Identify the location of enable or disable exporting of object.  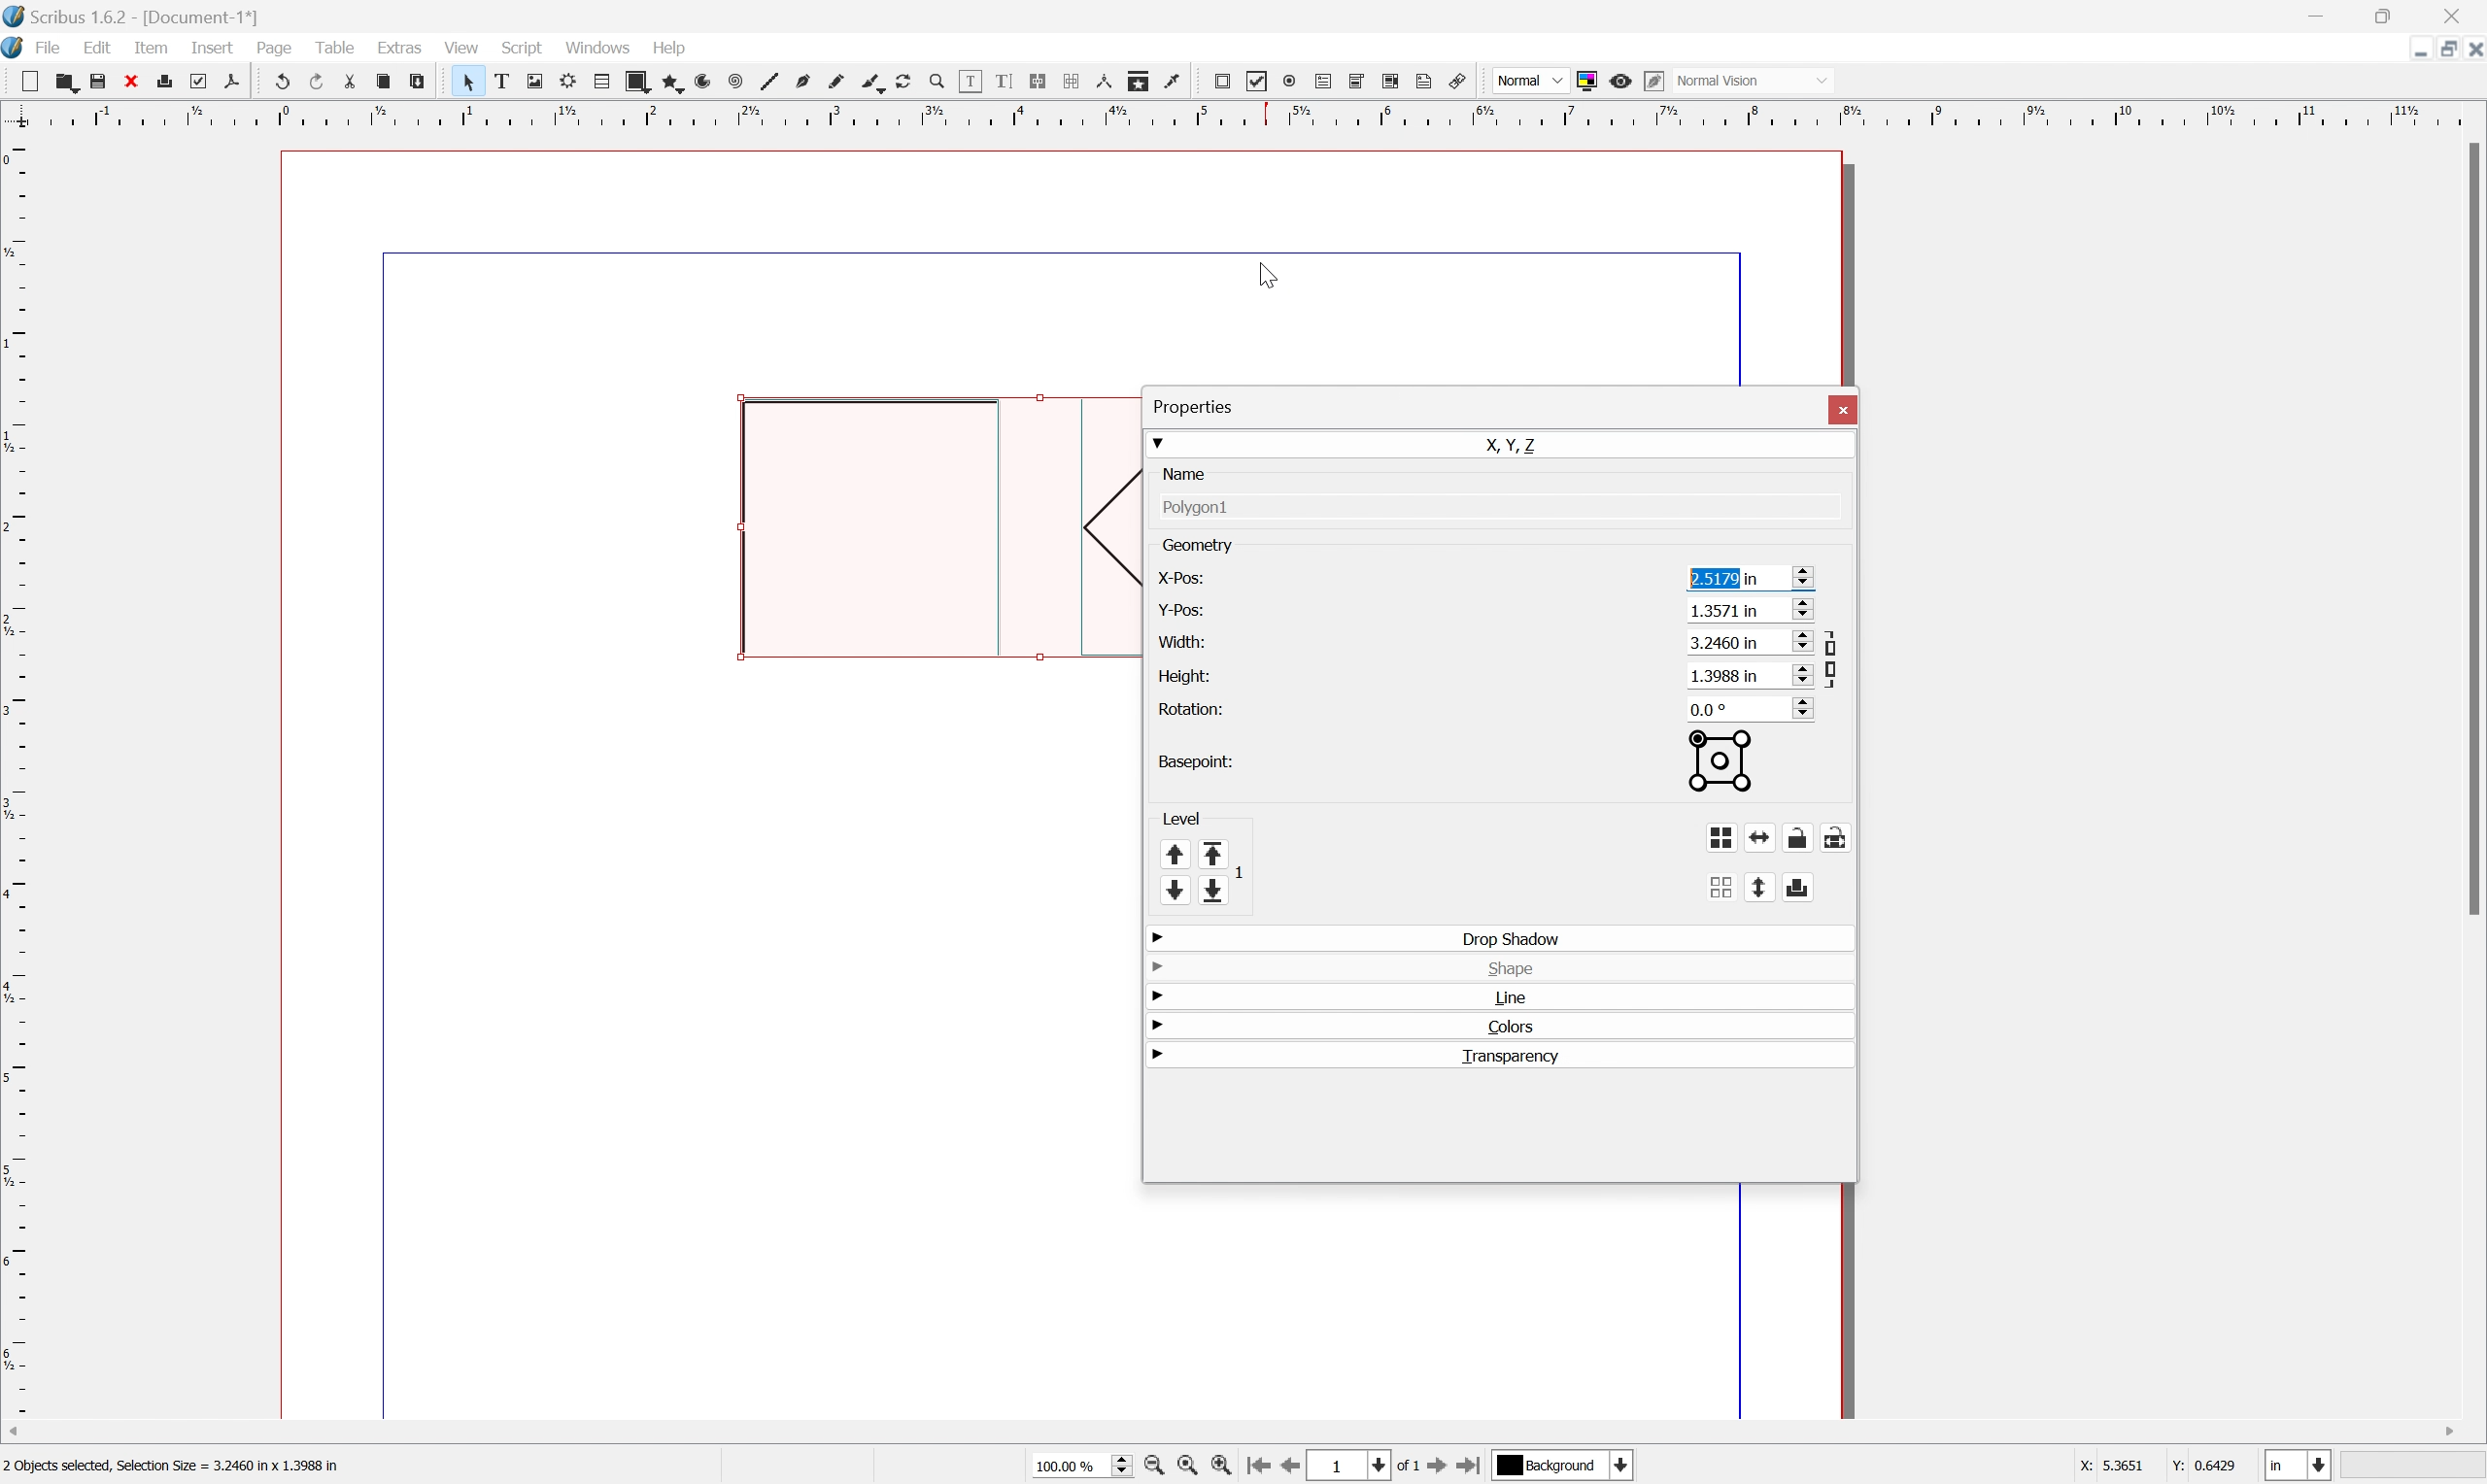
(1802, 884).